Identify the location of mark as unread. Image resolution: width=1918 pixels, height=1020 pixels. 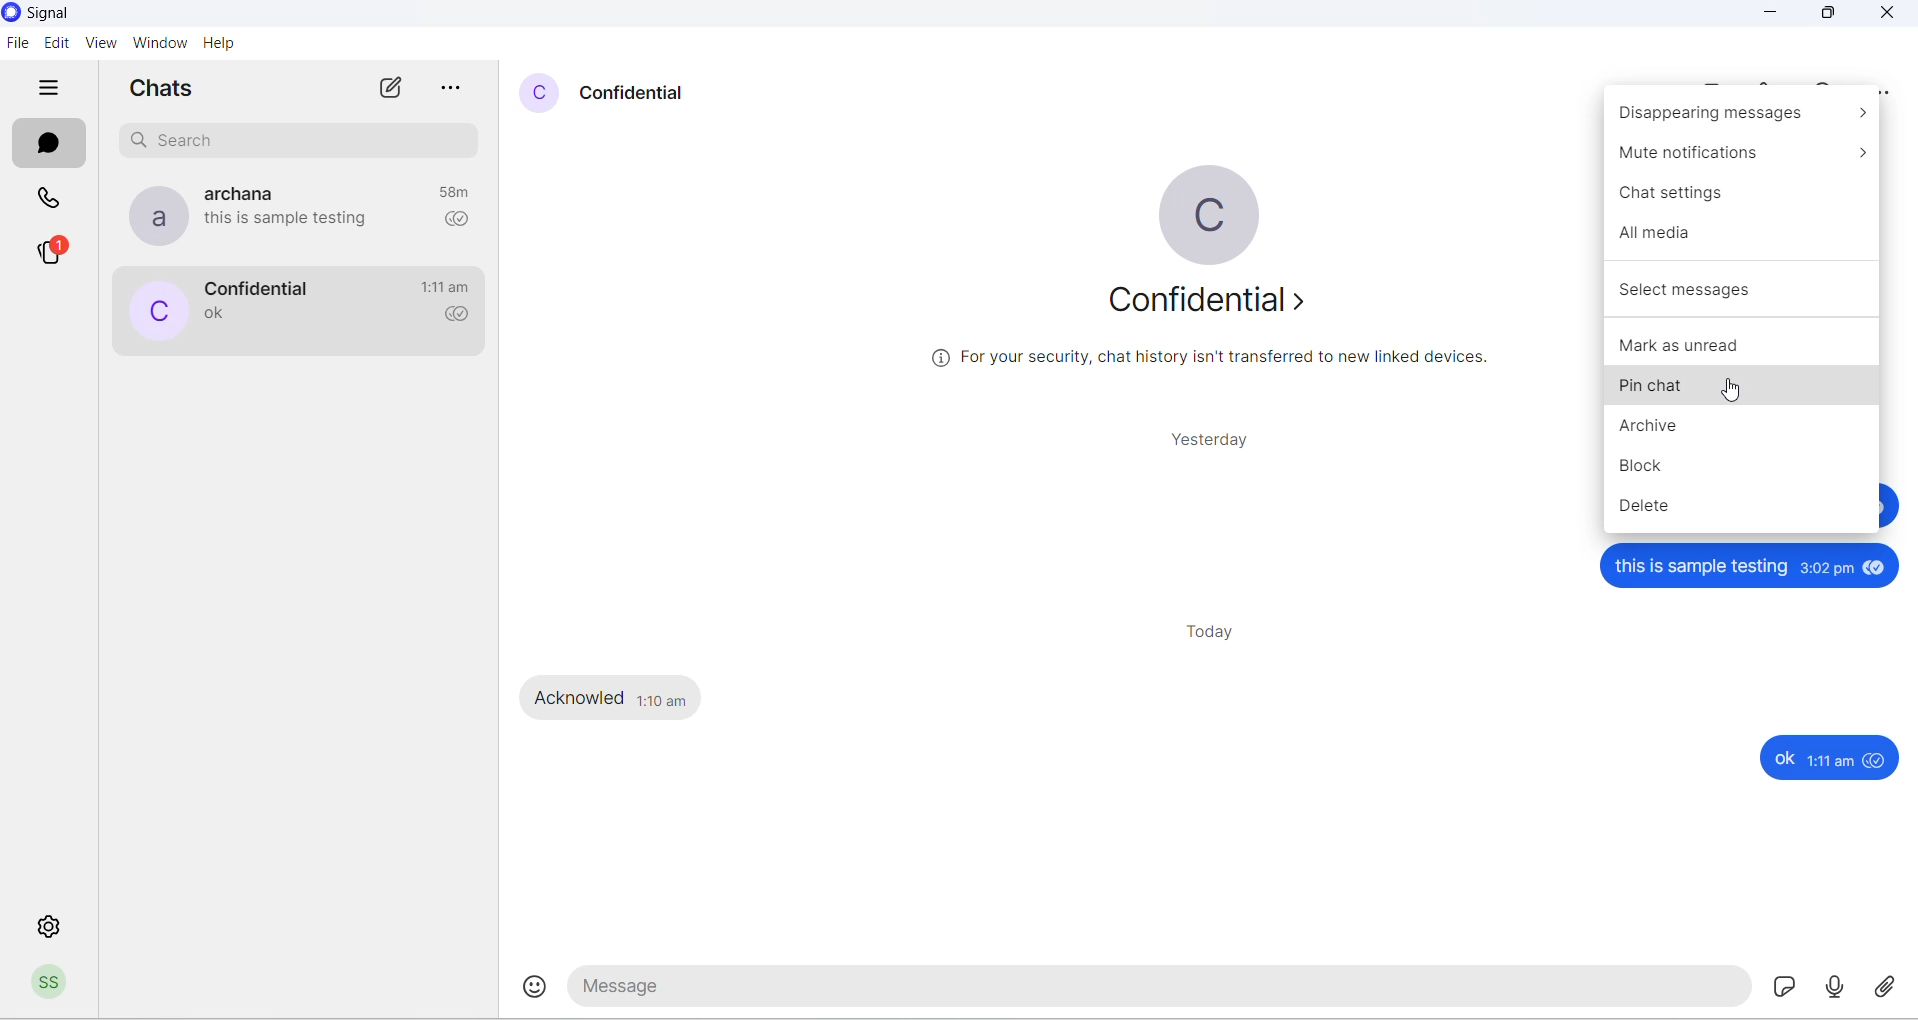
(1741, 346).